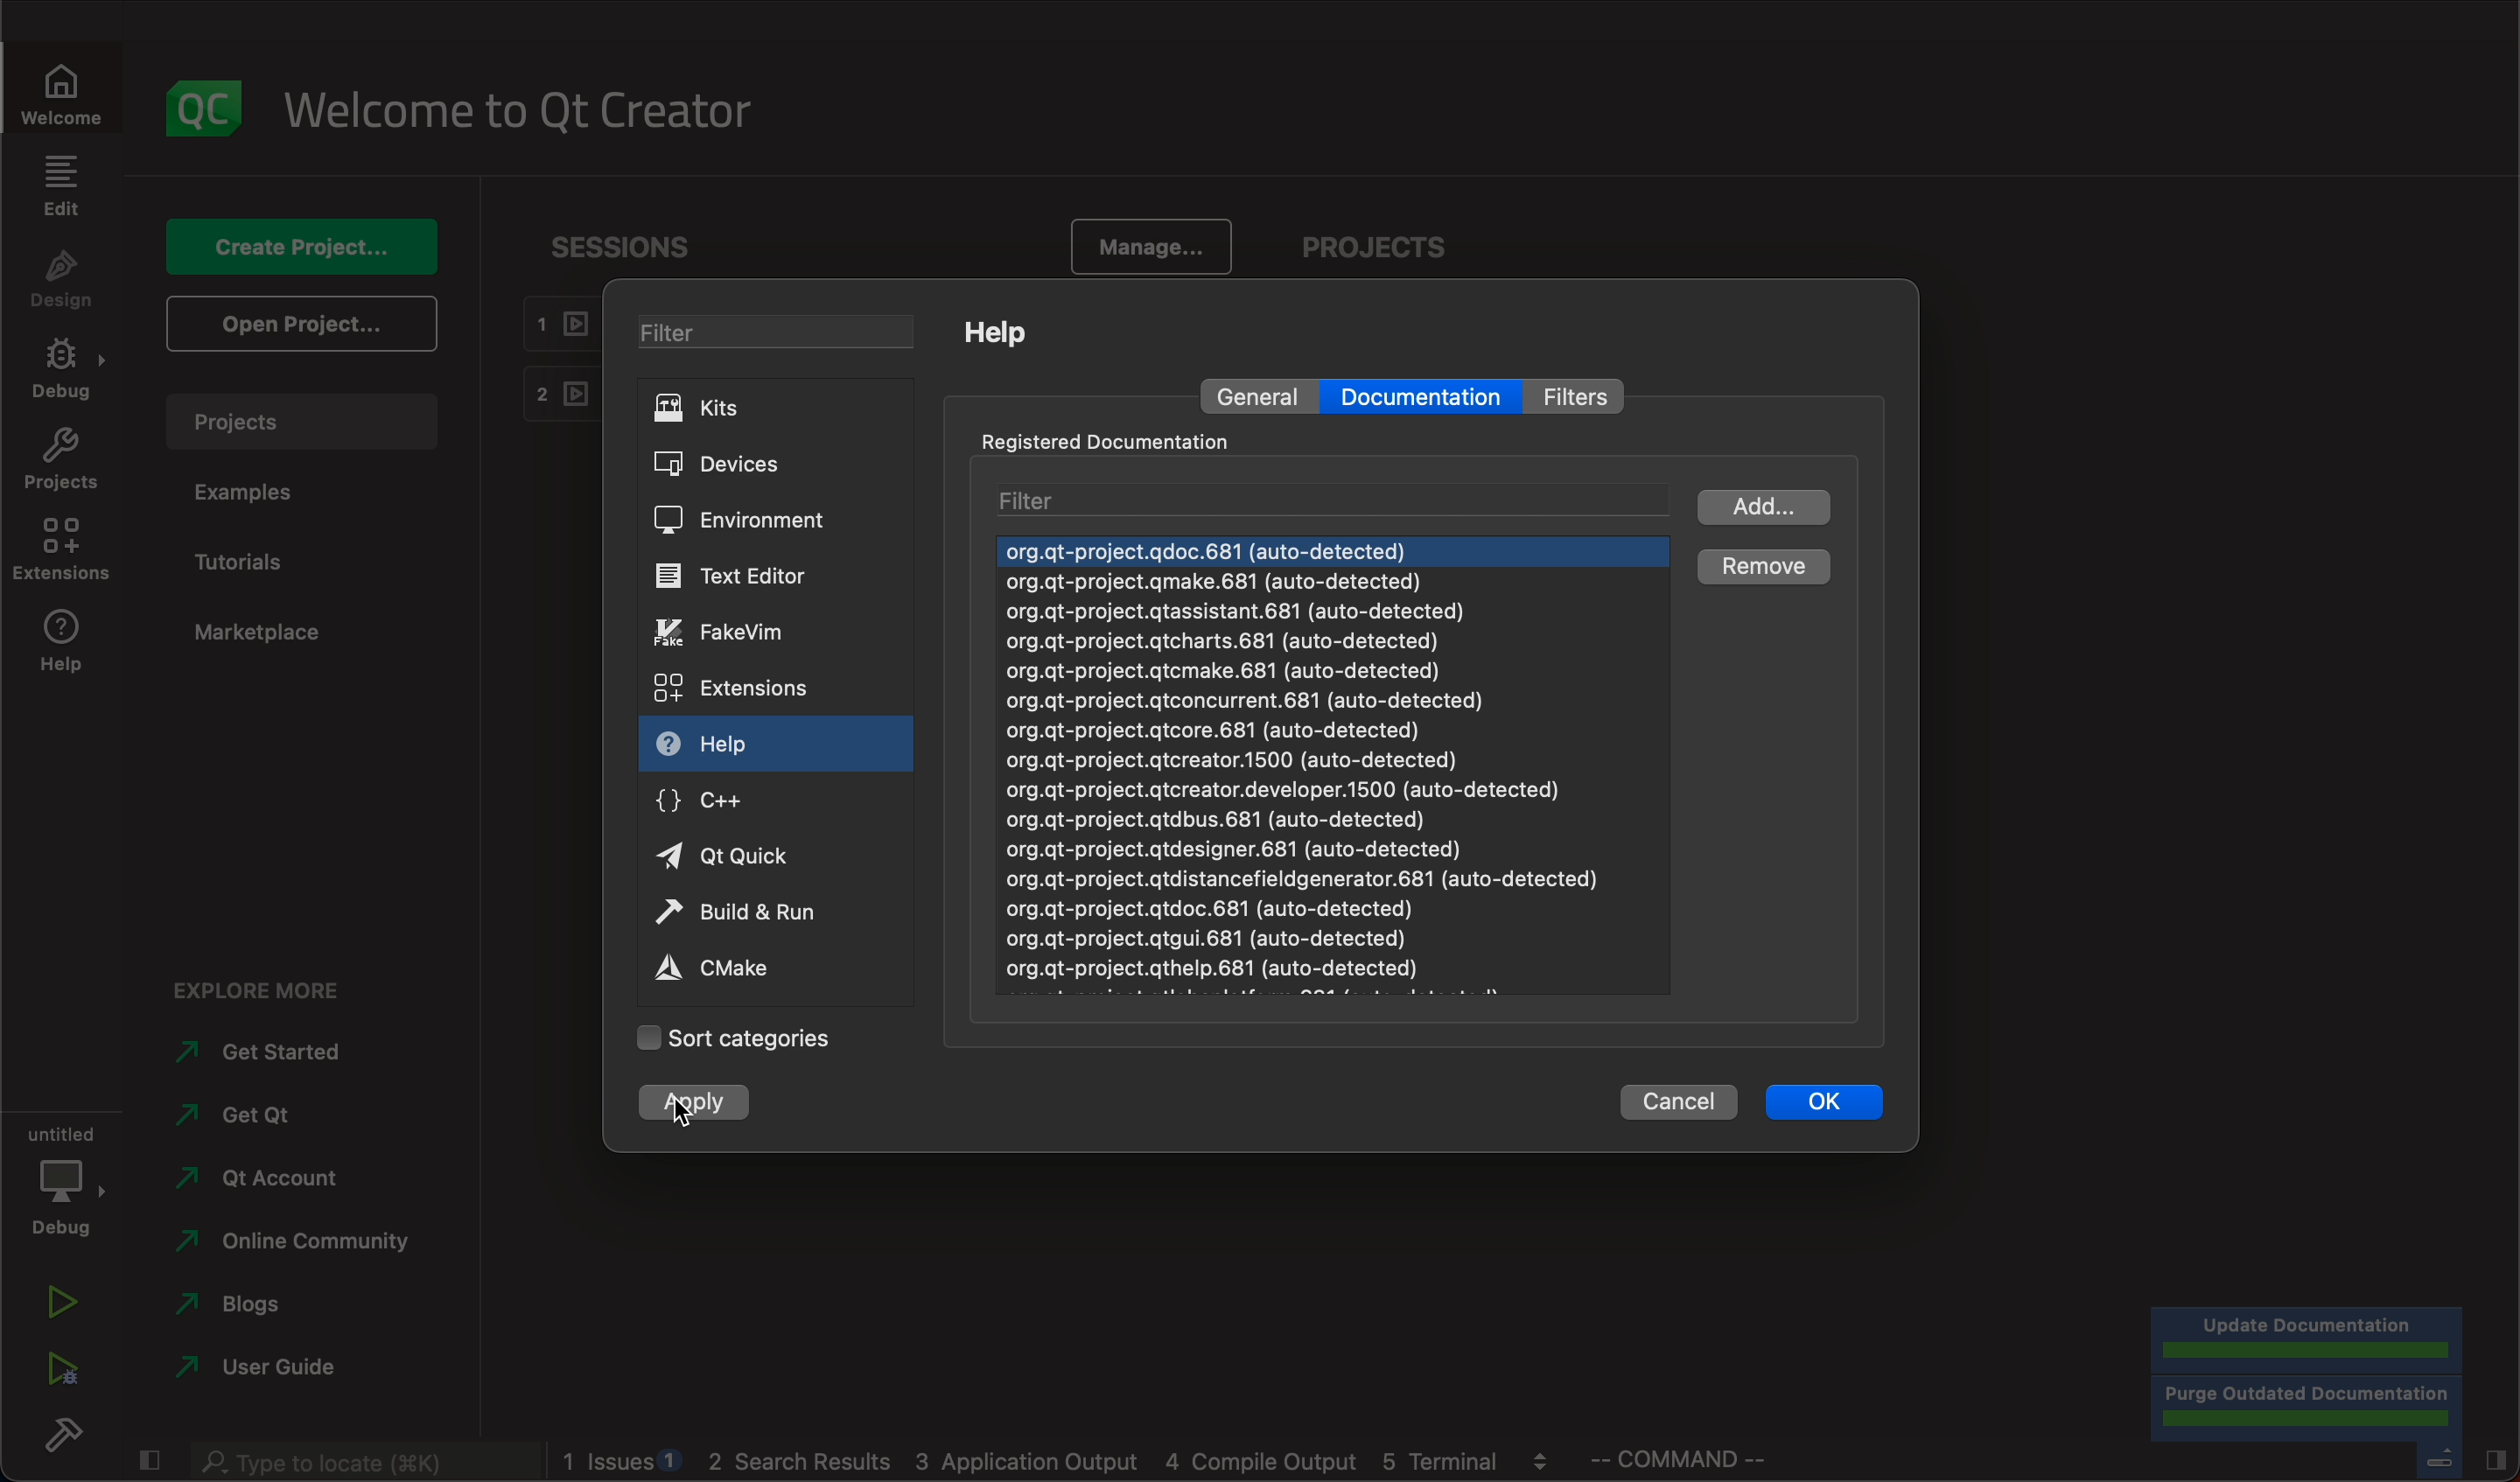 The image size is (2520, 1482). What do you see at coordinates (999, 336) in the screenshot?
I see `help` at bounding box center [999, 336].